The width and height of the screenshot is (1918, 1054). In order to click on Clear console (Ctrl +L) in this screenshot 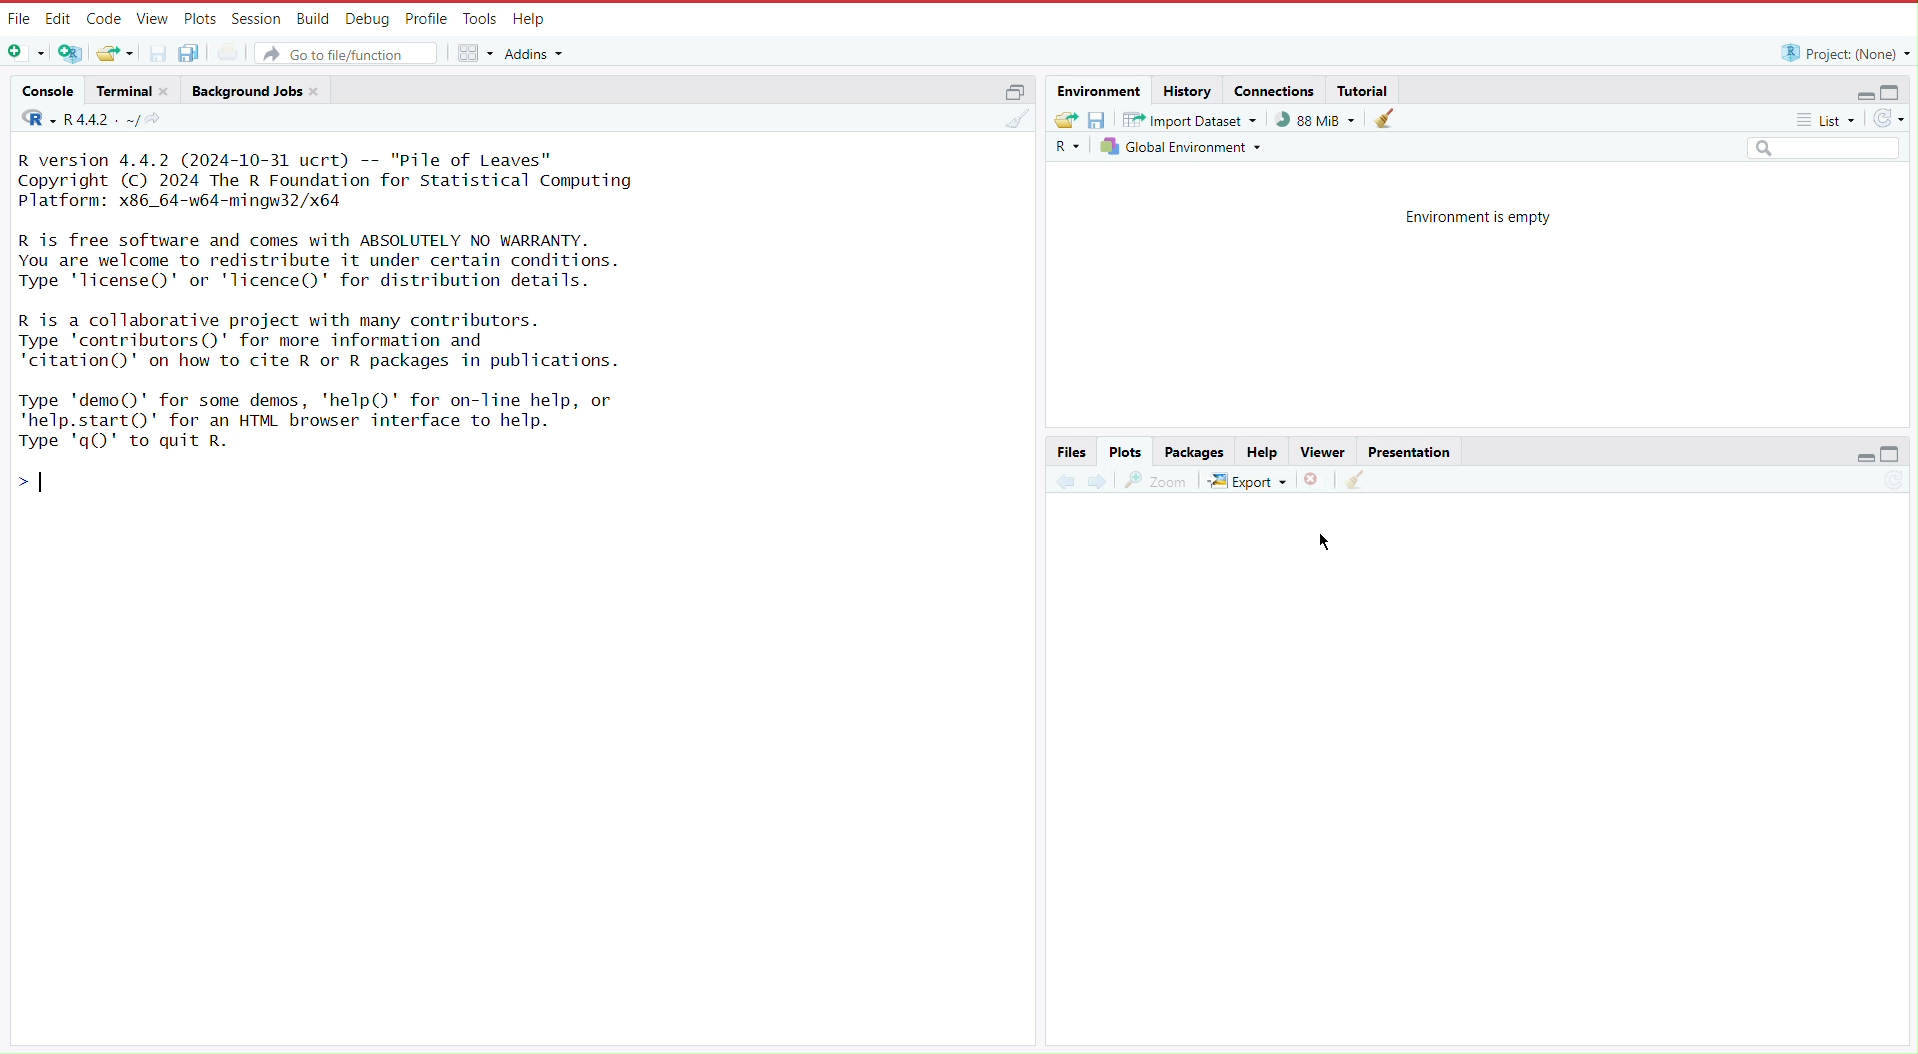, I will do `click(1020, 126)`.